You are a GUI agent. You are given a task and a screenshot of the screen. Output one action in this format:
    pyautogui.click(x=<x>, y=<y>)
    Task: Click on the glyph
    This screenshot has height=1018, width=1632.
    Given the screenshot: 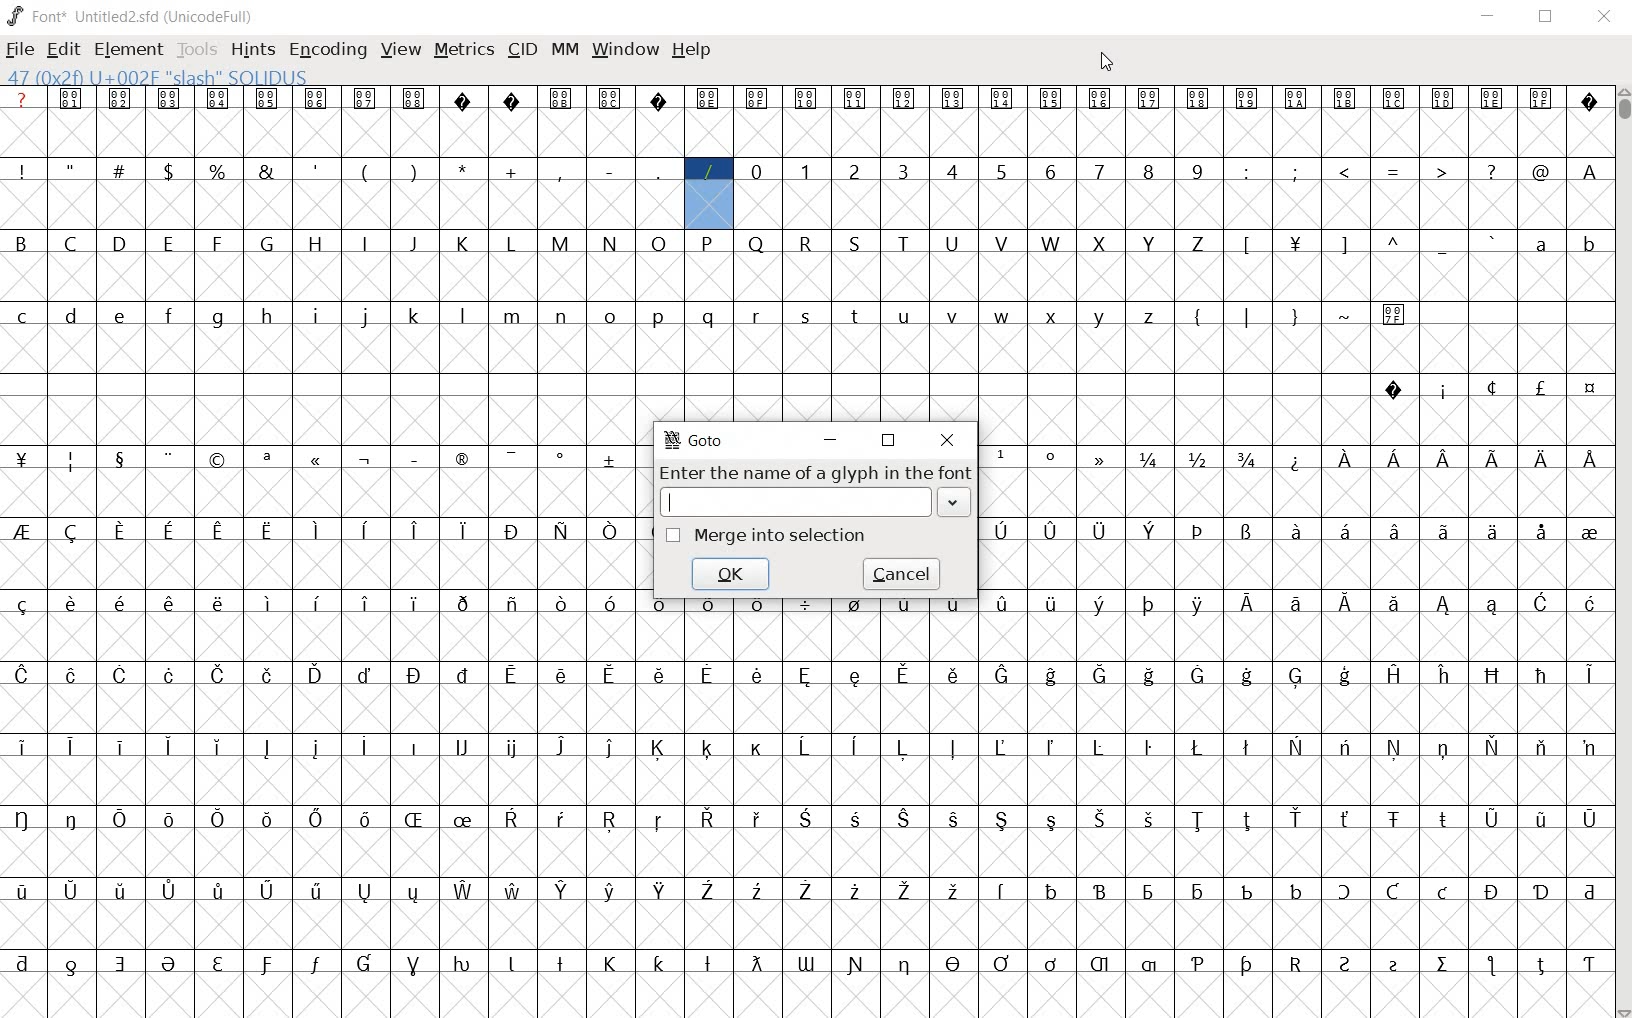 What is the action you would take?
    pyautogui.click(x=1050, y=172)
    